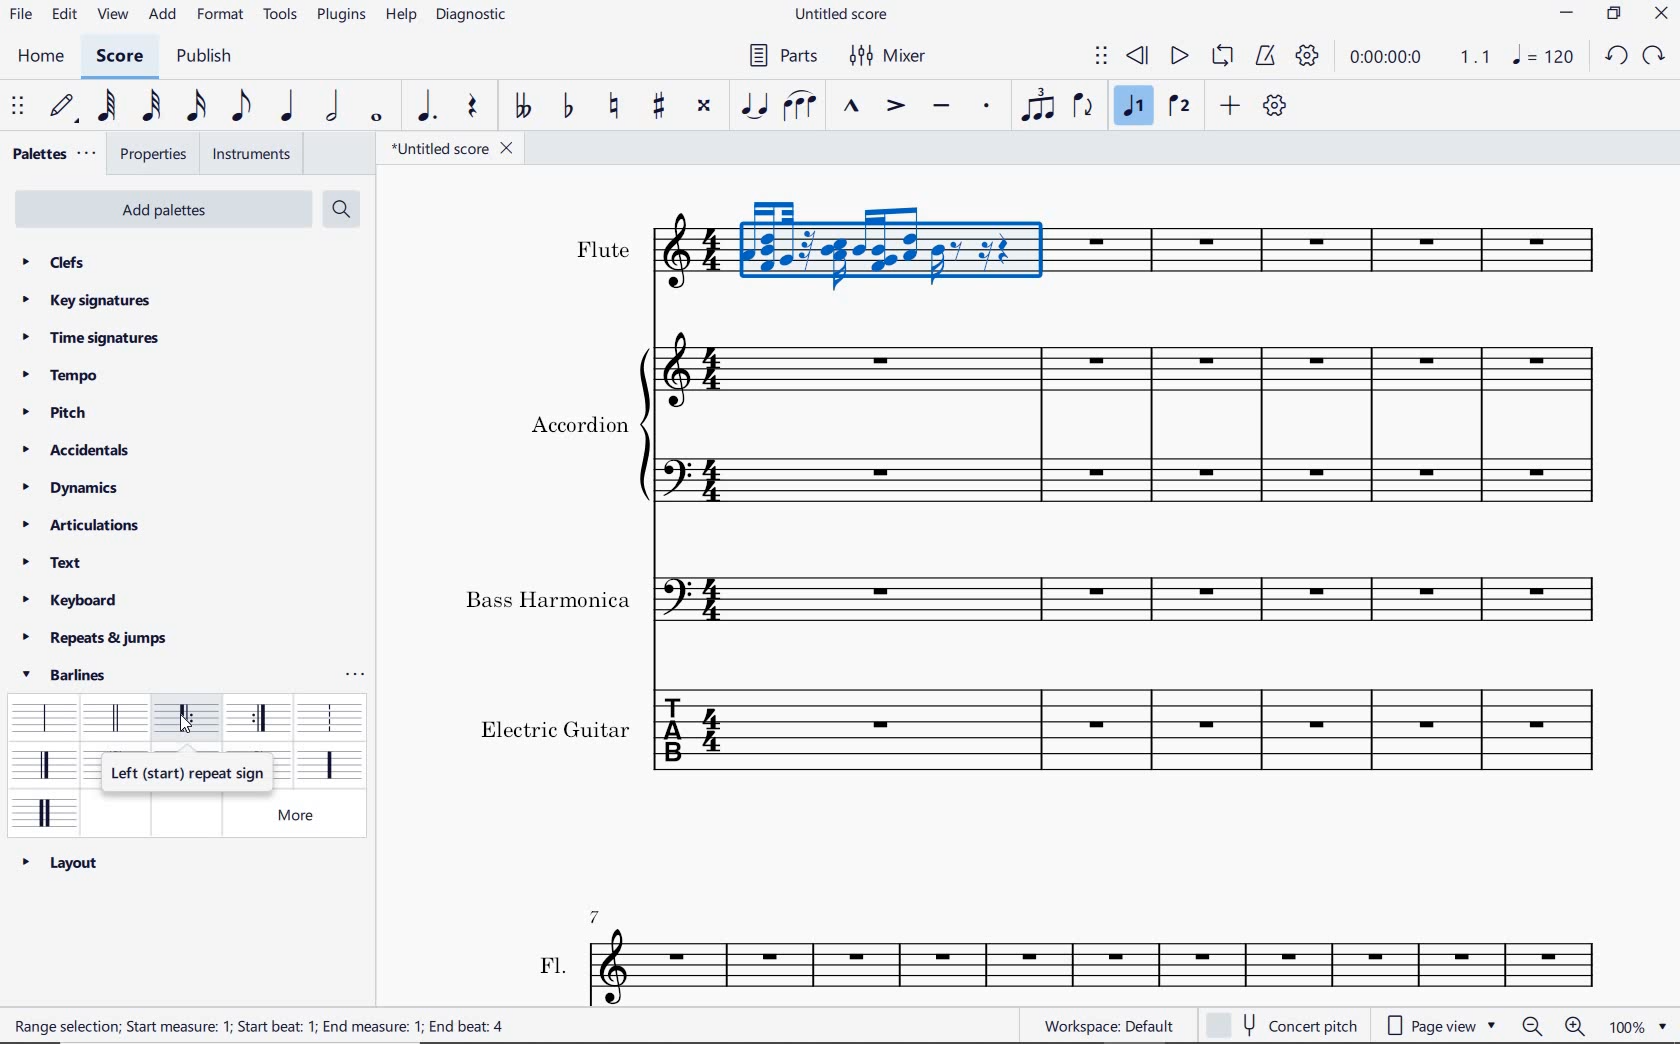  I want to click on voice 1, so click(1135, 109).